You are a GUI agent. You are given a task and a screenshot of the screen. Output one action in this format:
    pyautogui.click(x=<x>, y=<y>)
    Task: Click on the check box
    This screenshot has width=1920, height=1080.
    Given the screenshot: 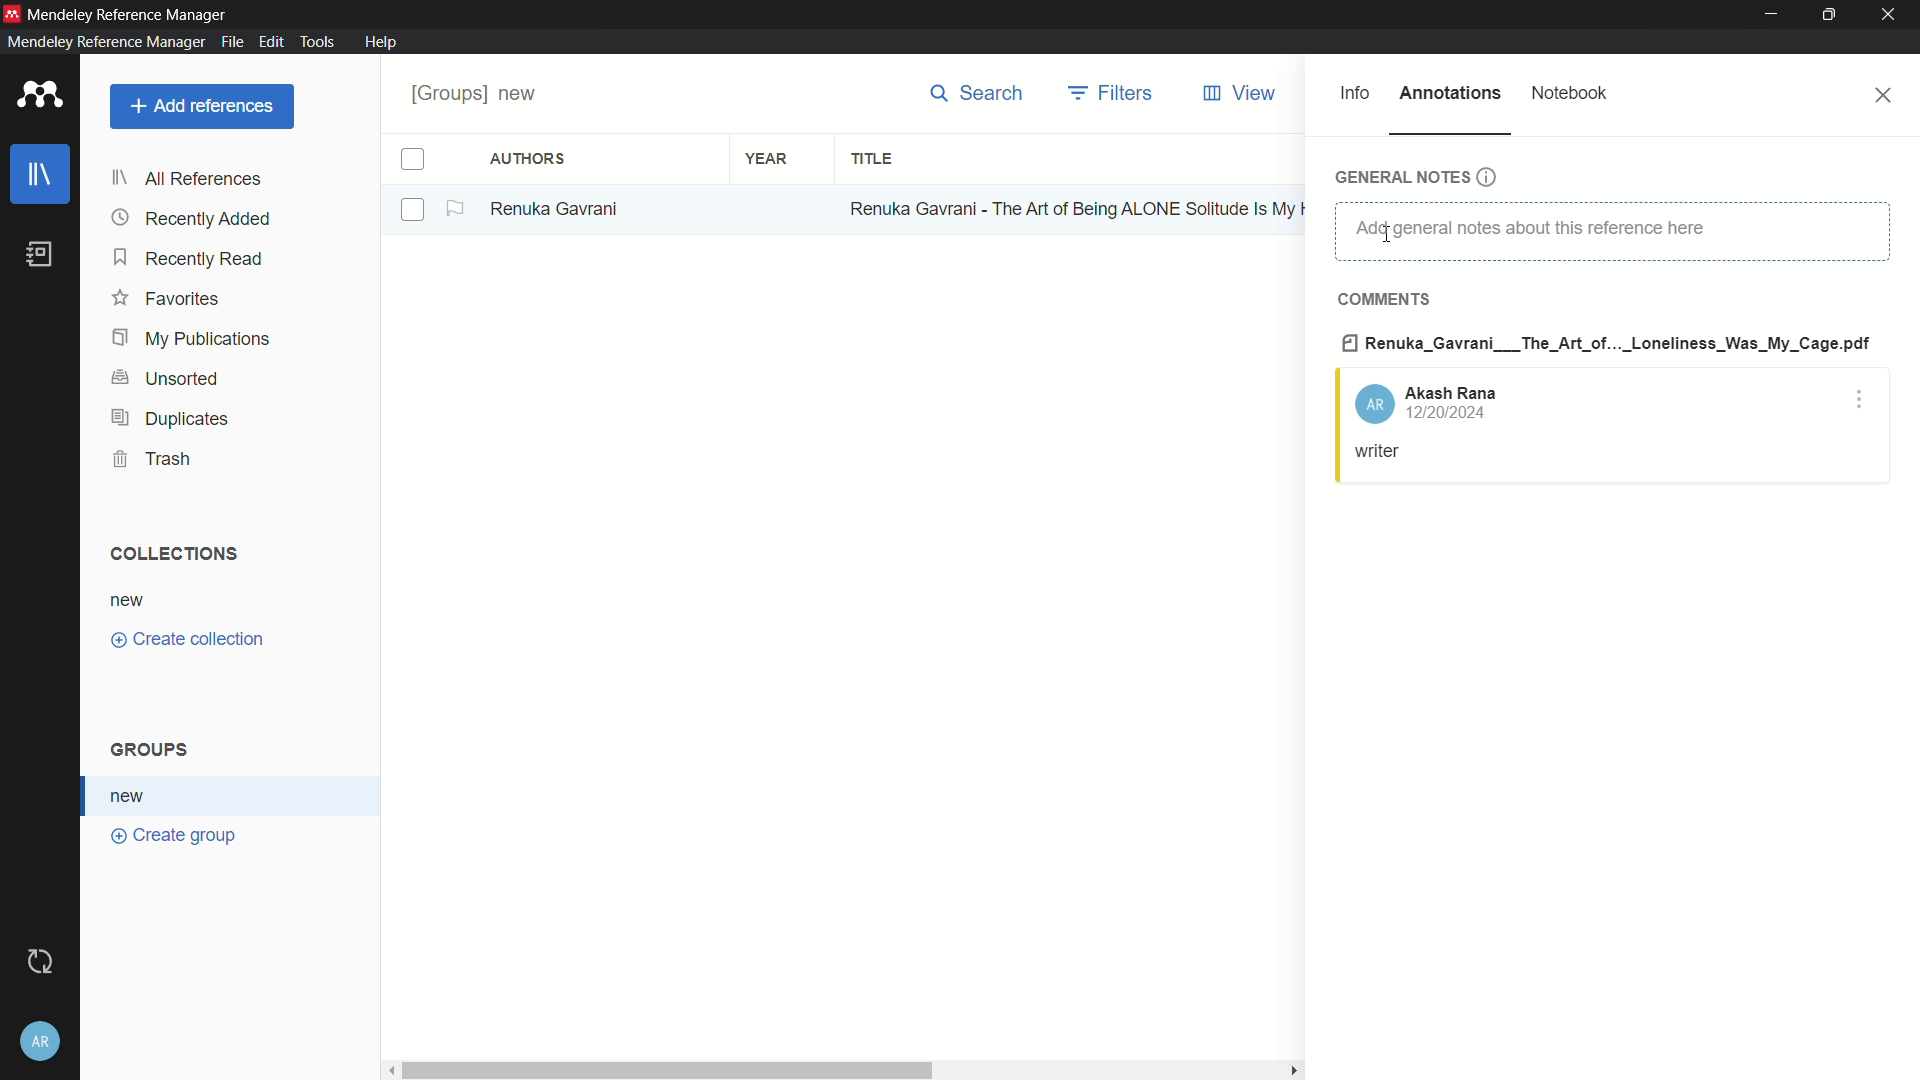 What is the action you would take?
    pyautogui.click(x=413, y=160)
    